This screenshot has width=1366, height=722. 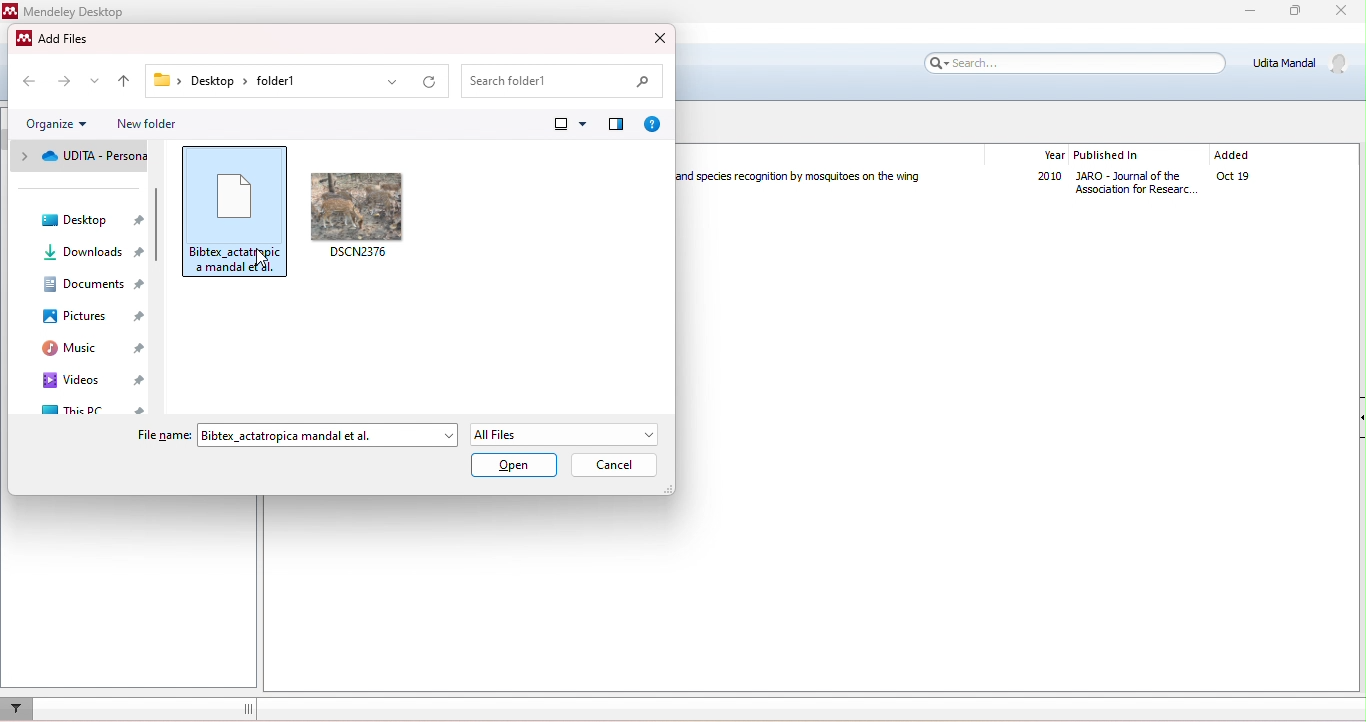 I want to click on maximize, so click(x=1295, y=12).